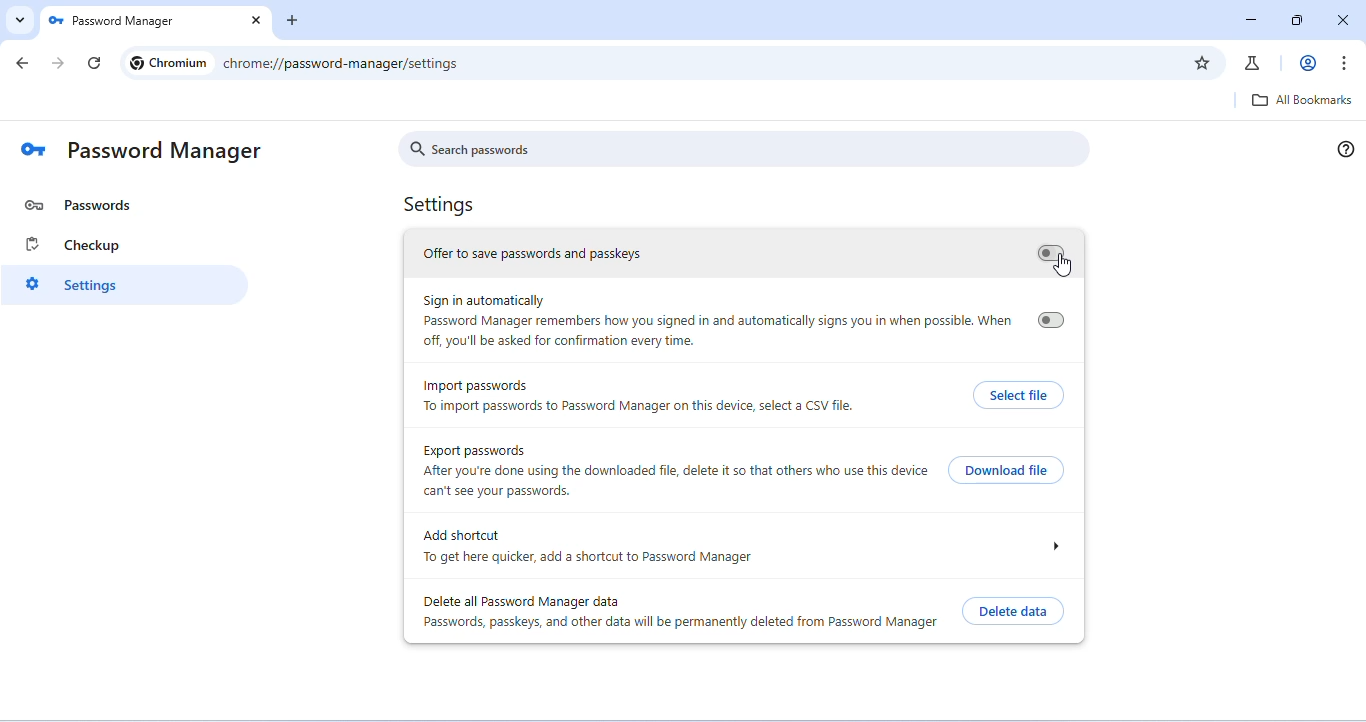  What do you see at coordinates (23, 63) in the screenshot?
I see `go back` at bounding box center [23, 63].